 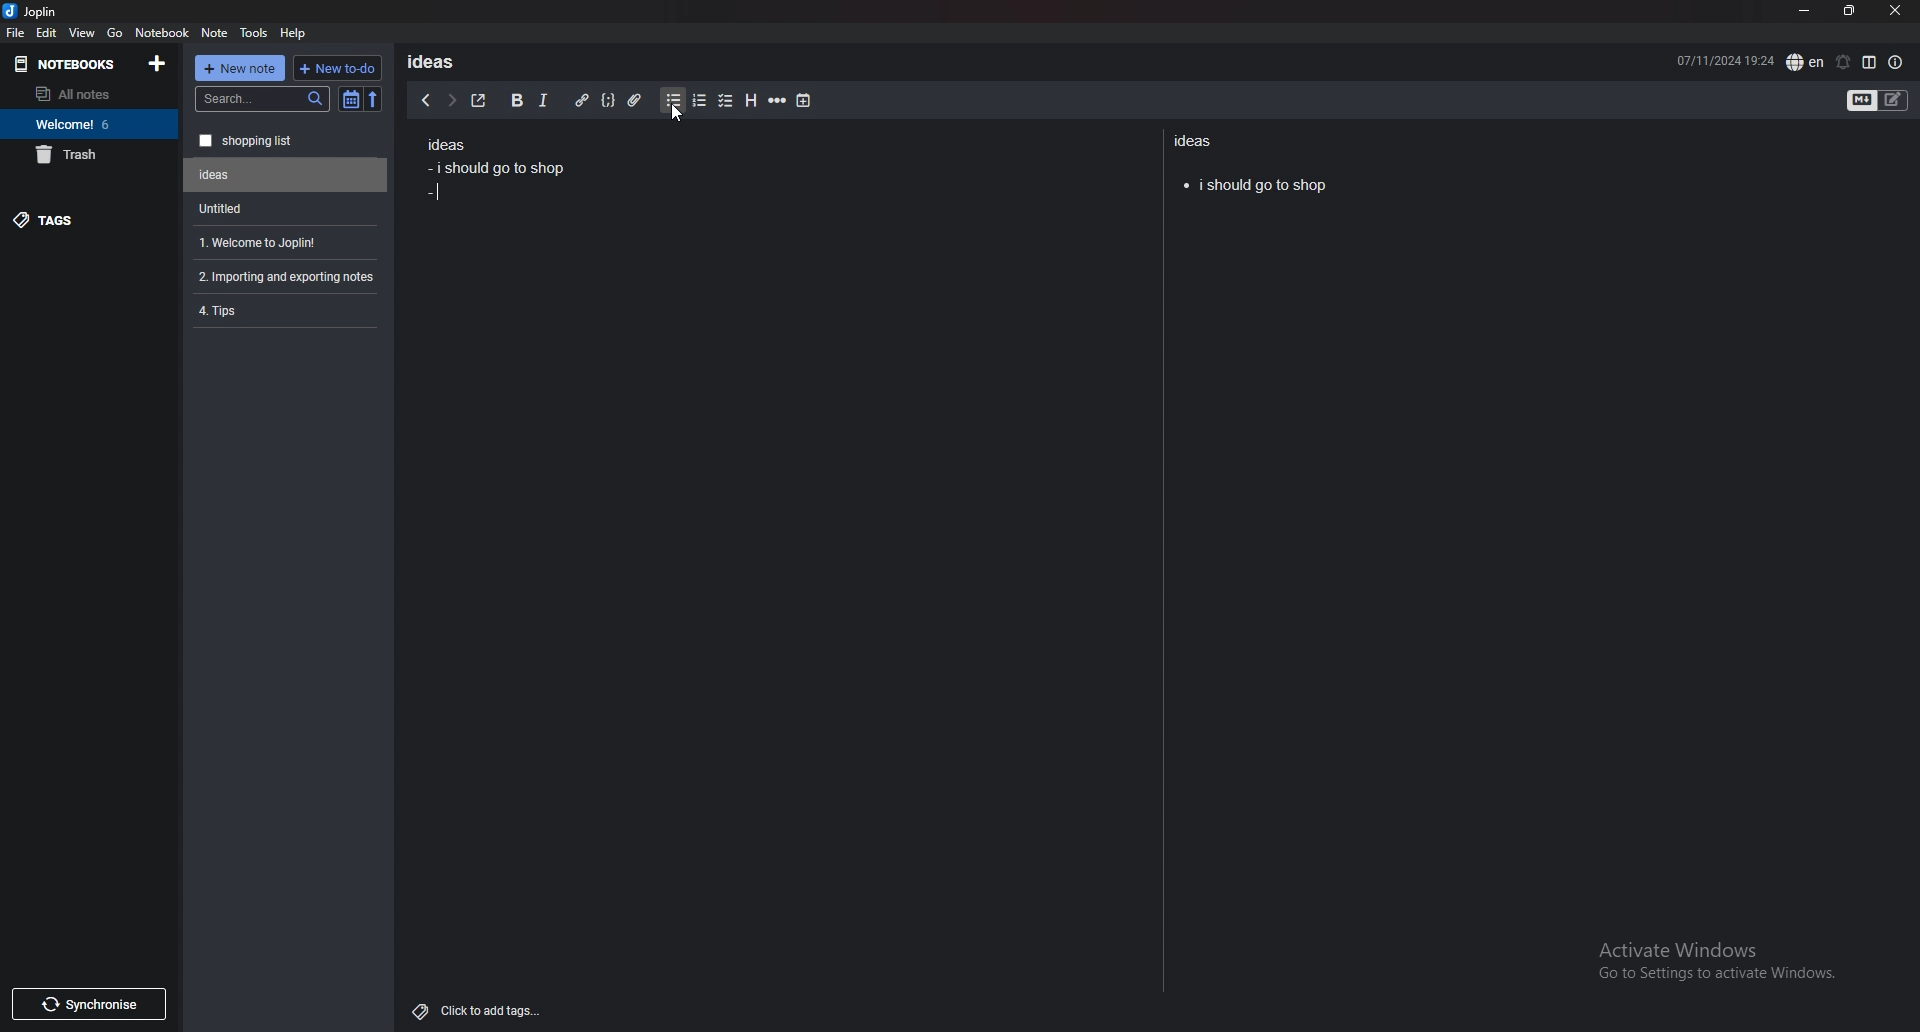 What do you see at coordinates (1256, 182) in the screenshot?
I see `i should go to shop` at bounding box center [1256, 182].